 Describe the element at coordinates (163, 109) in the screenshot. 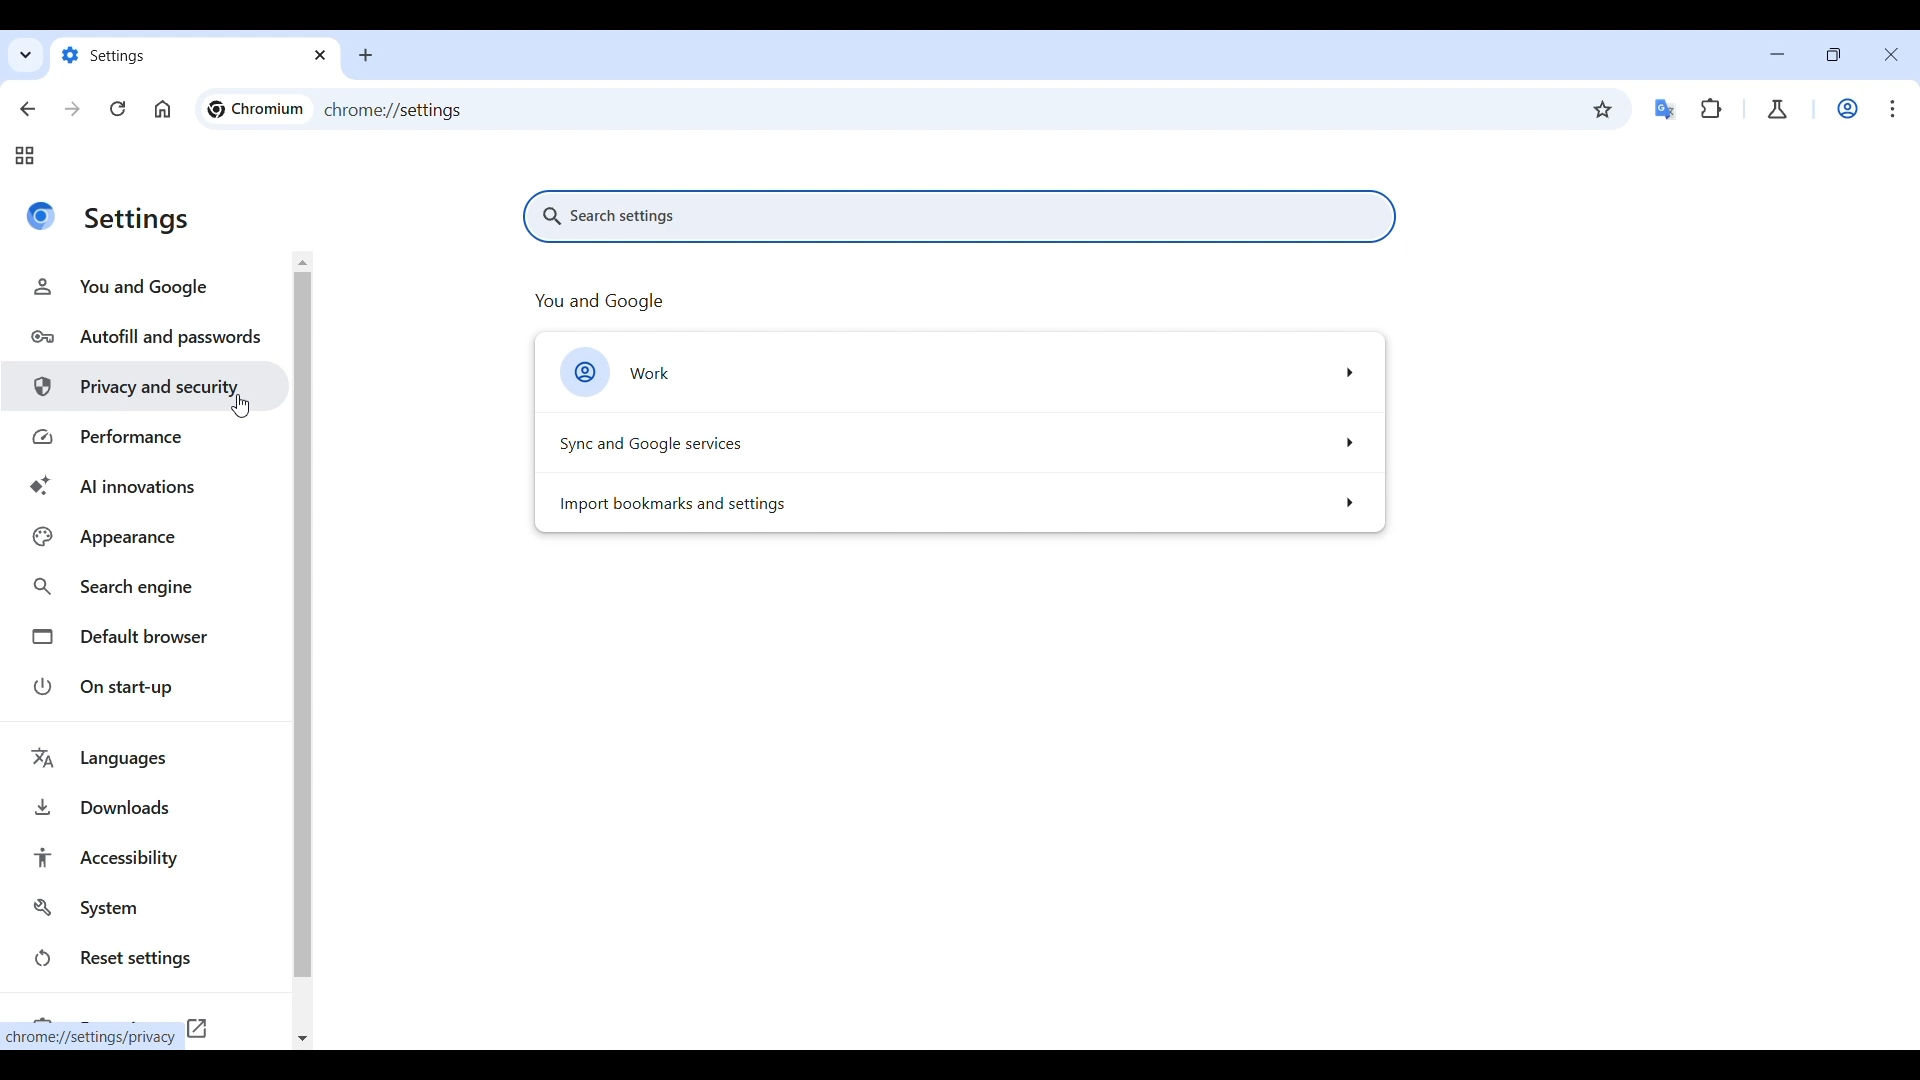

I see `Go to homepage` at that location.